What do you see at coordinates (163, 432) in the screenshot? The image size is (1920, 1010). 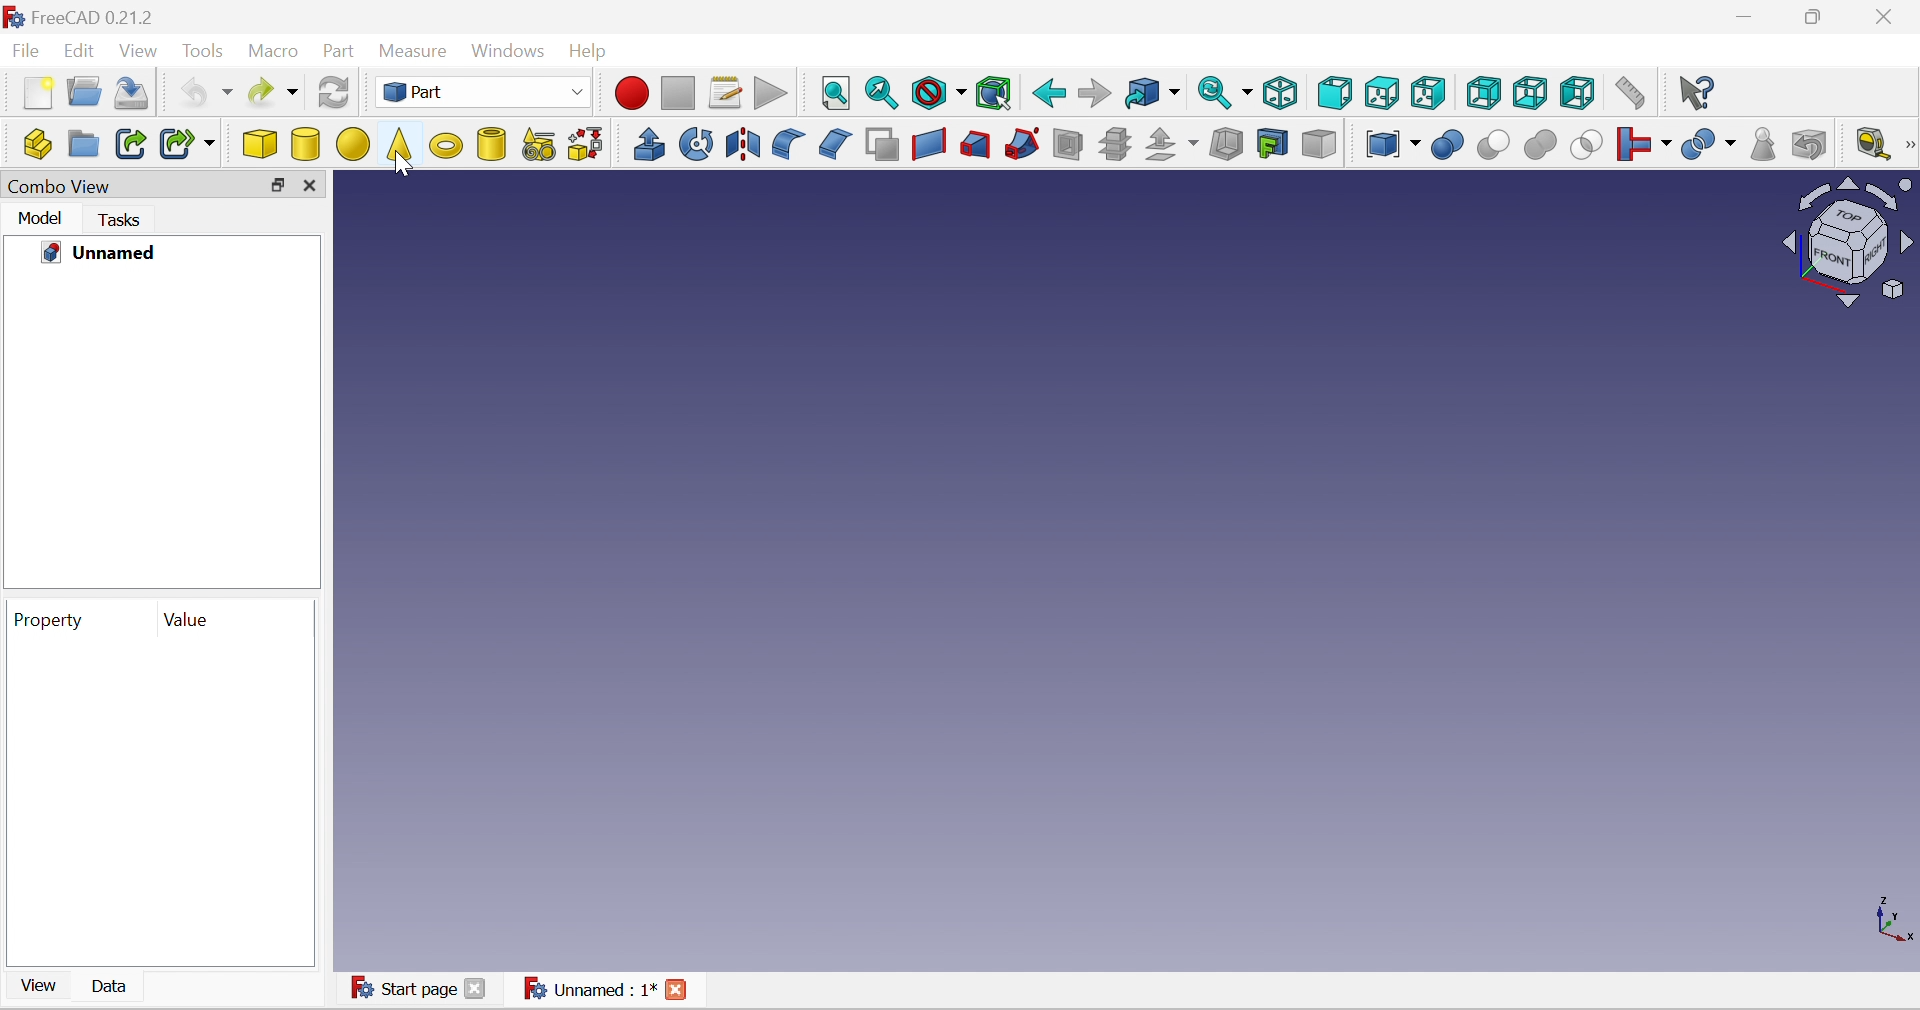 I see `preview` at bounding box center [163, 432].